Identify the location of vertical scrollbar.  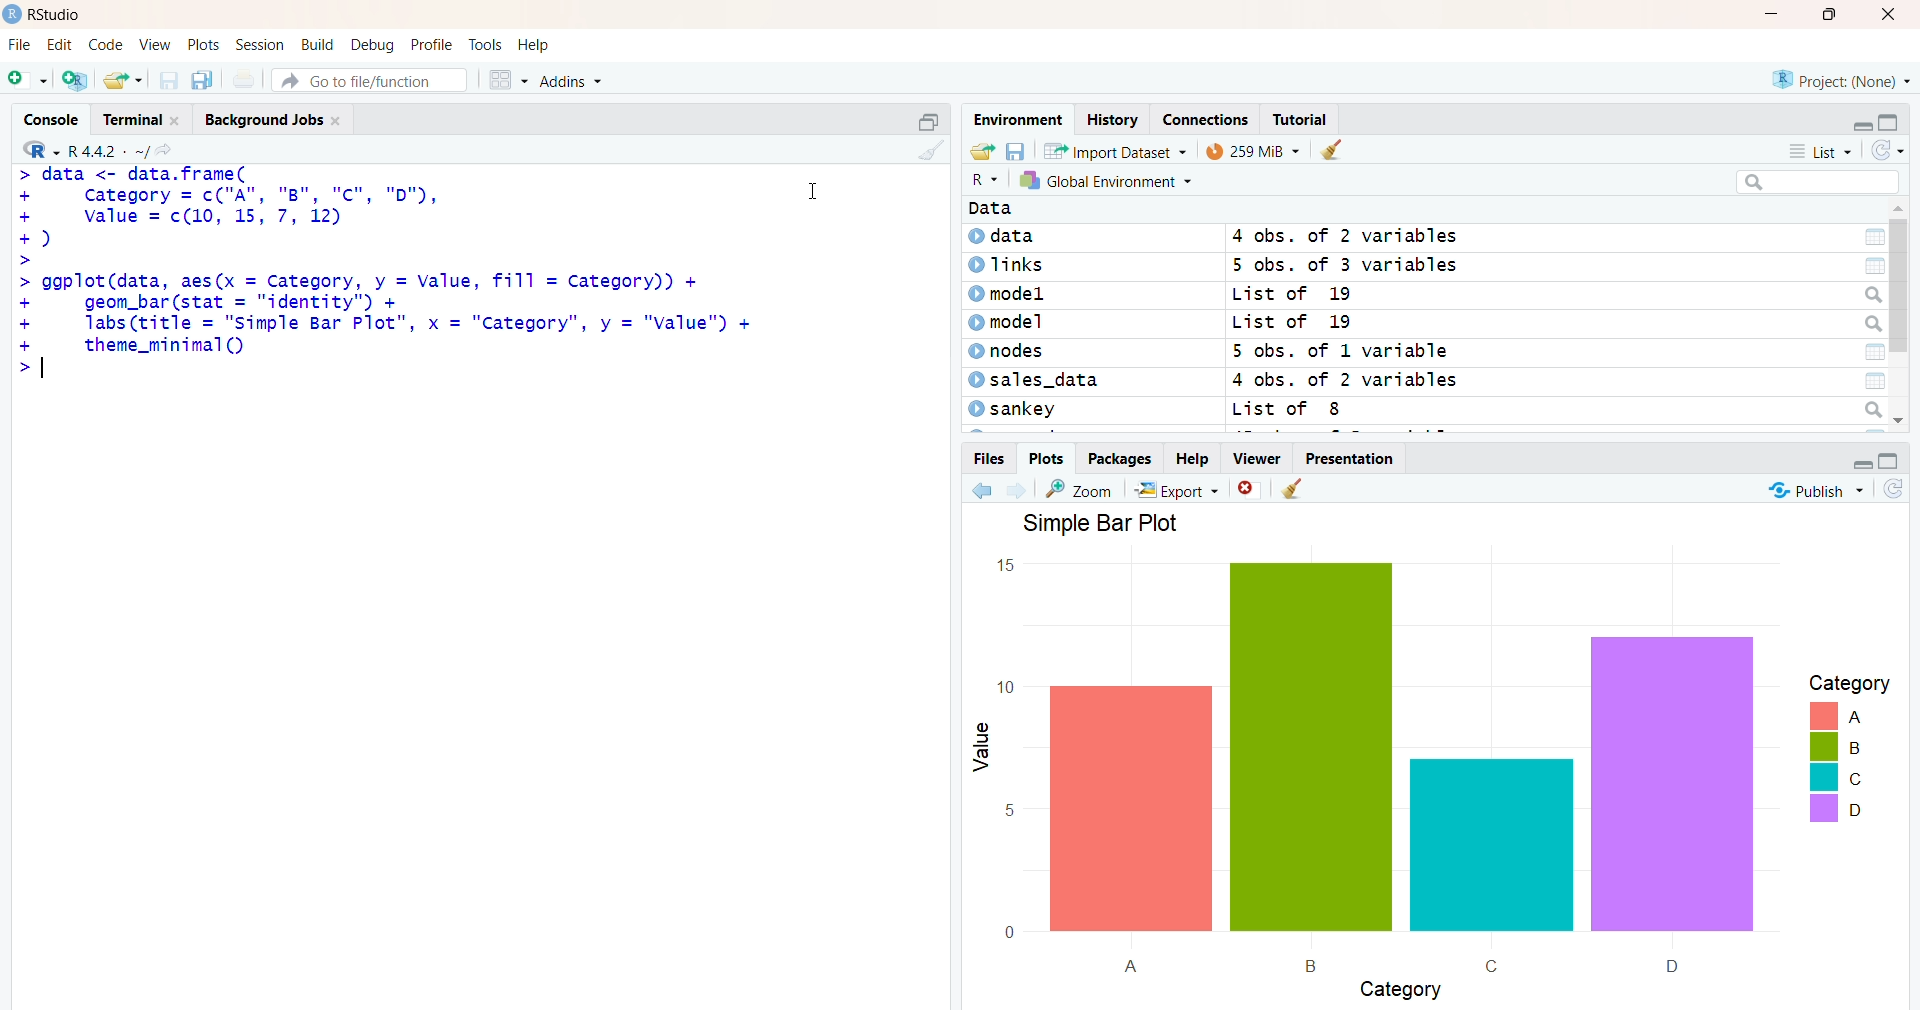
(1899, 278).